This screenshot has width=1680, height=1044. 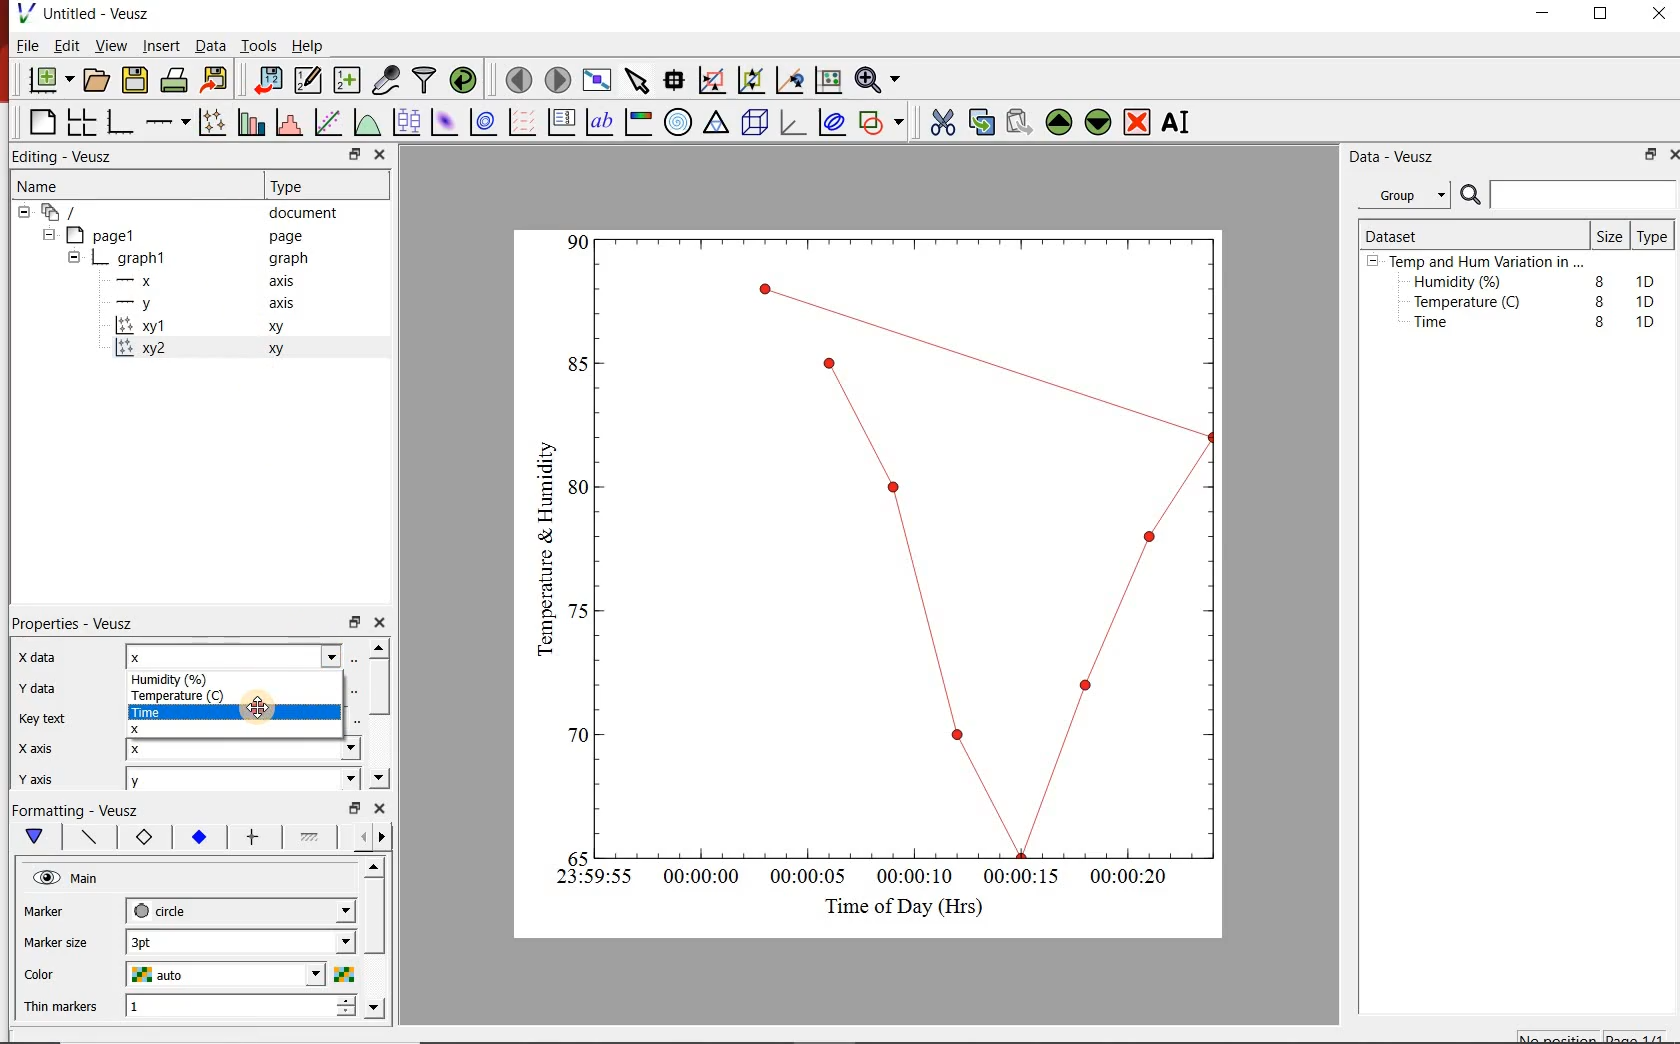 I want to click on save the document, so click(x=136, y=81).